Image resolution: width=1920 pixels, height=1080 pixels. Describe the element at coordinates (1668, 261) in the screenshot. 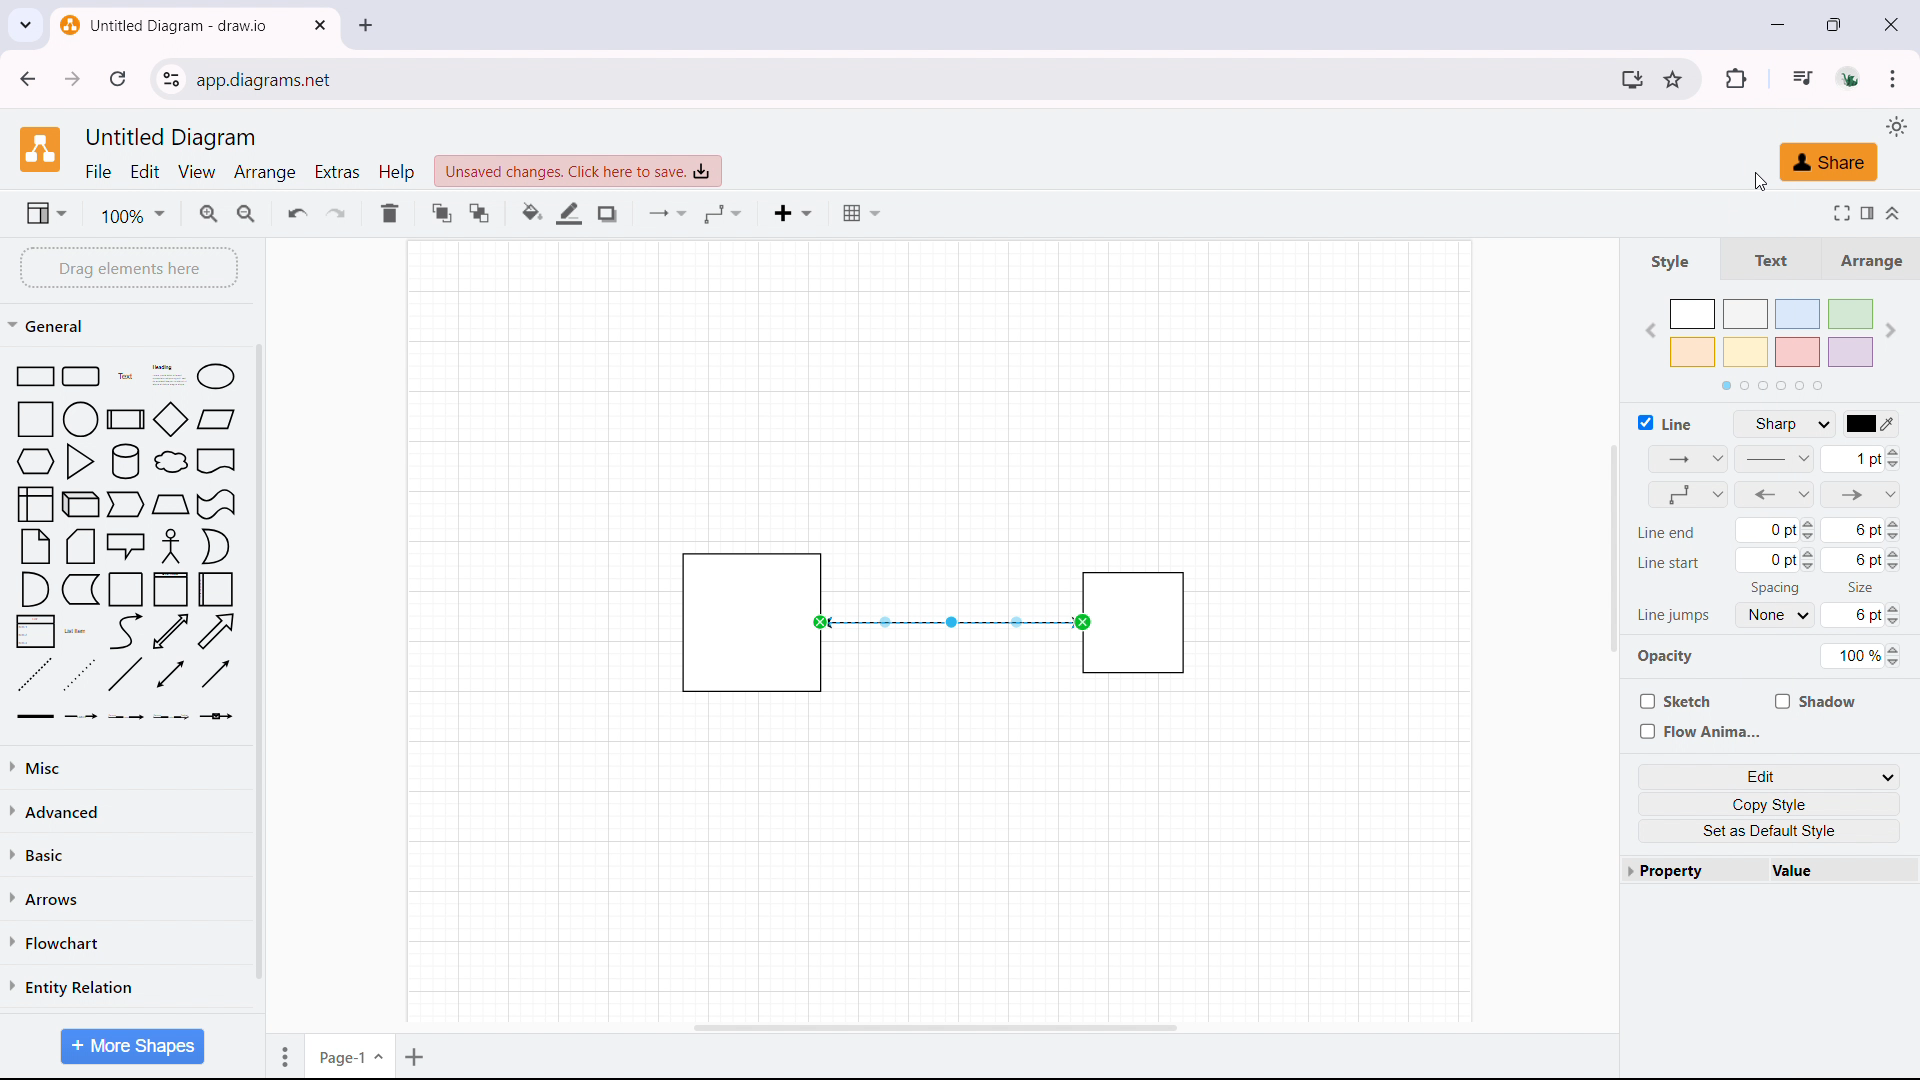

I see `style` at that location.